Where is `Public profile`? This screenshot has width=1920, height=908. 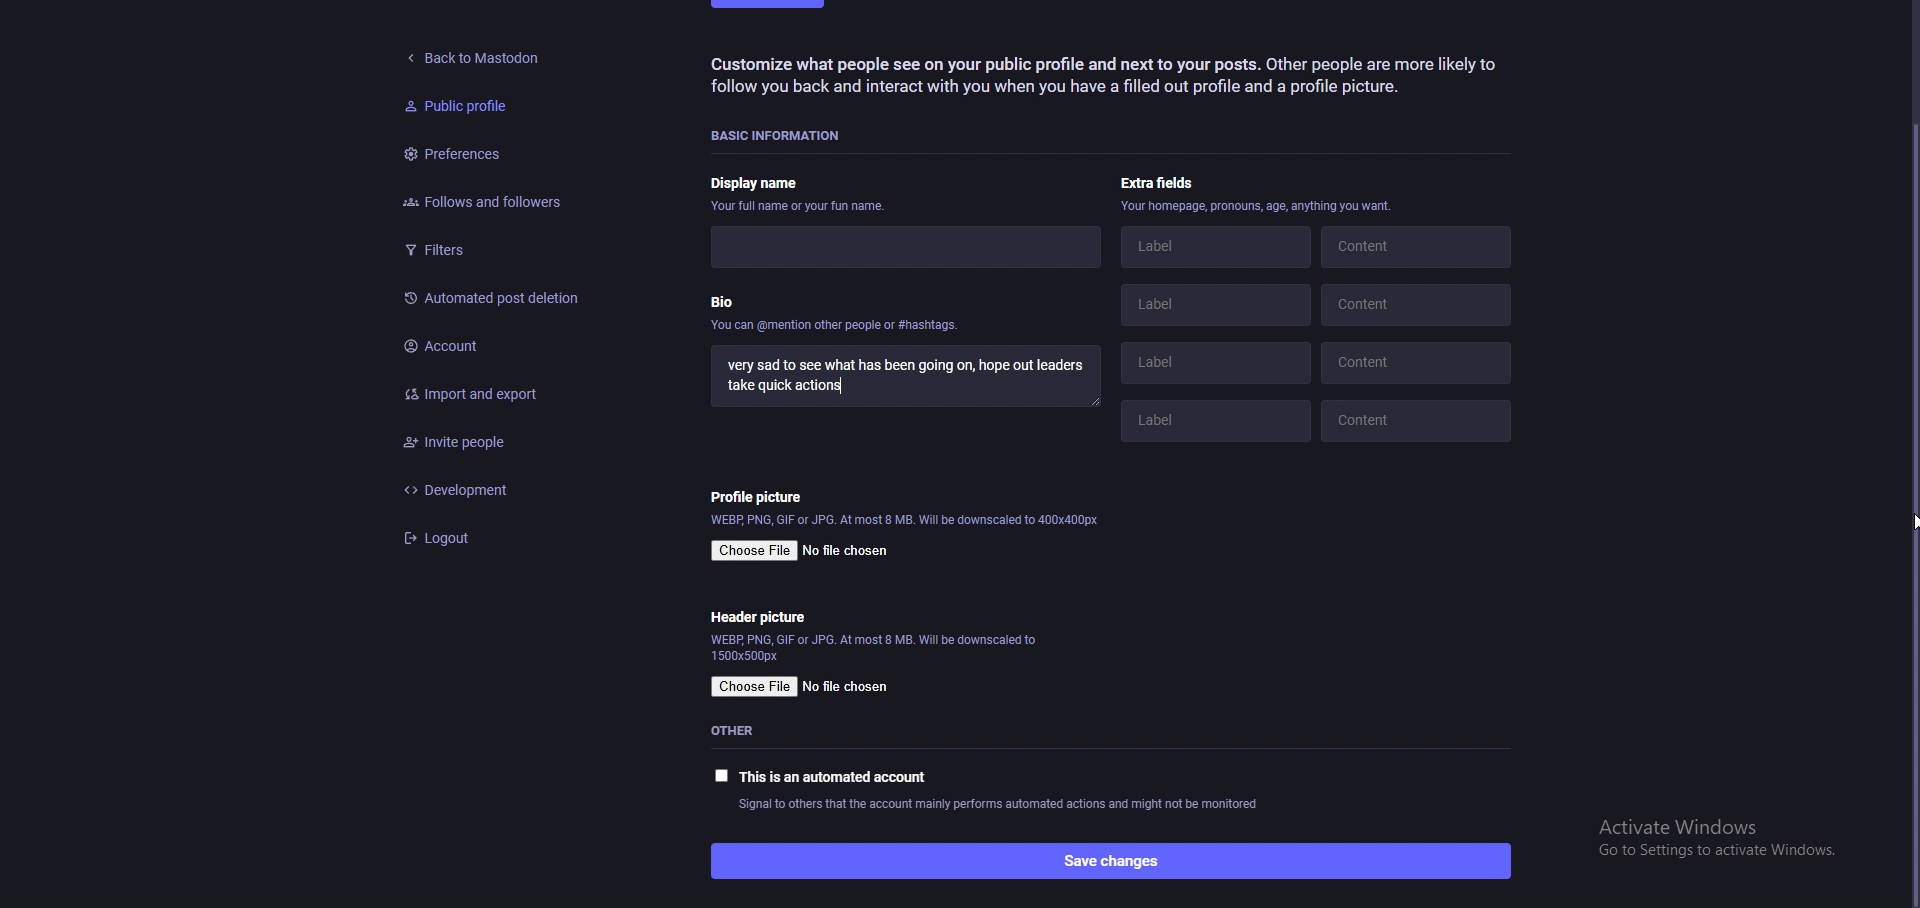 Public profile is located at coordinates (453, 107).